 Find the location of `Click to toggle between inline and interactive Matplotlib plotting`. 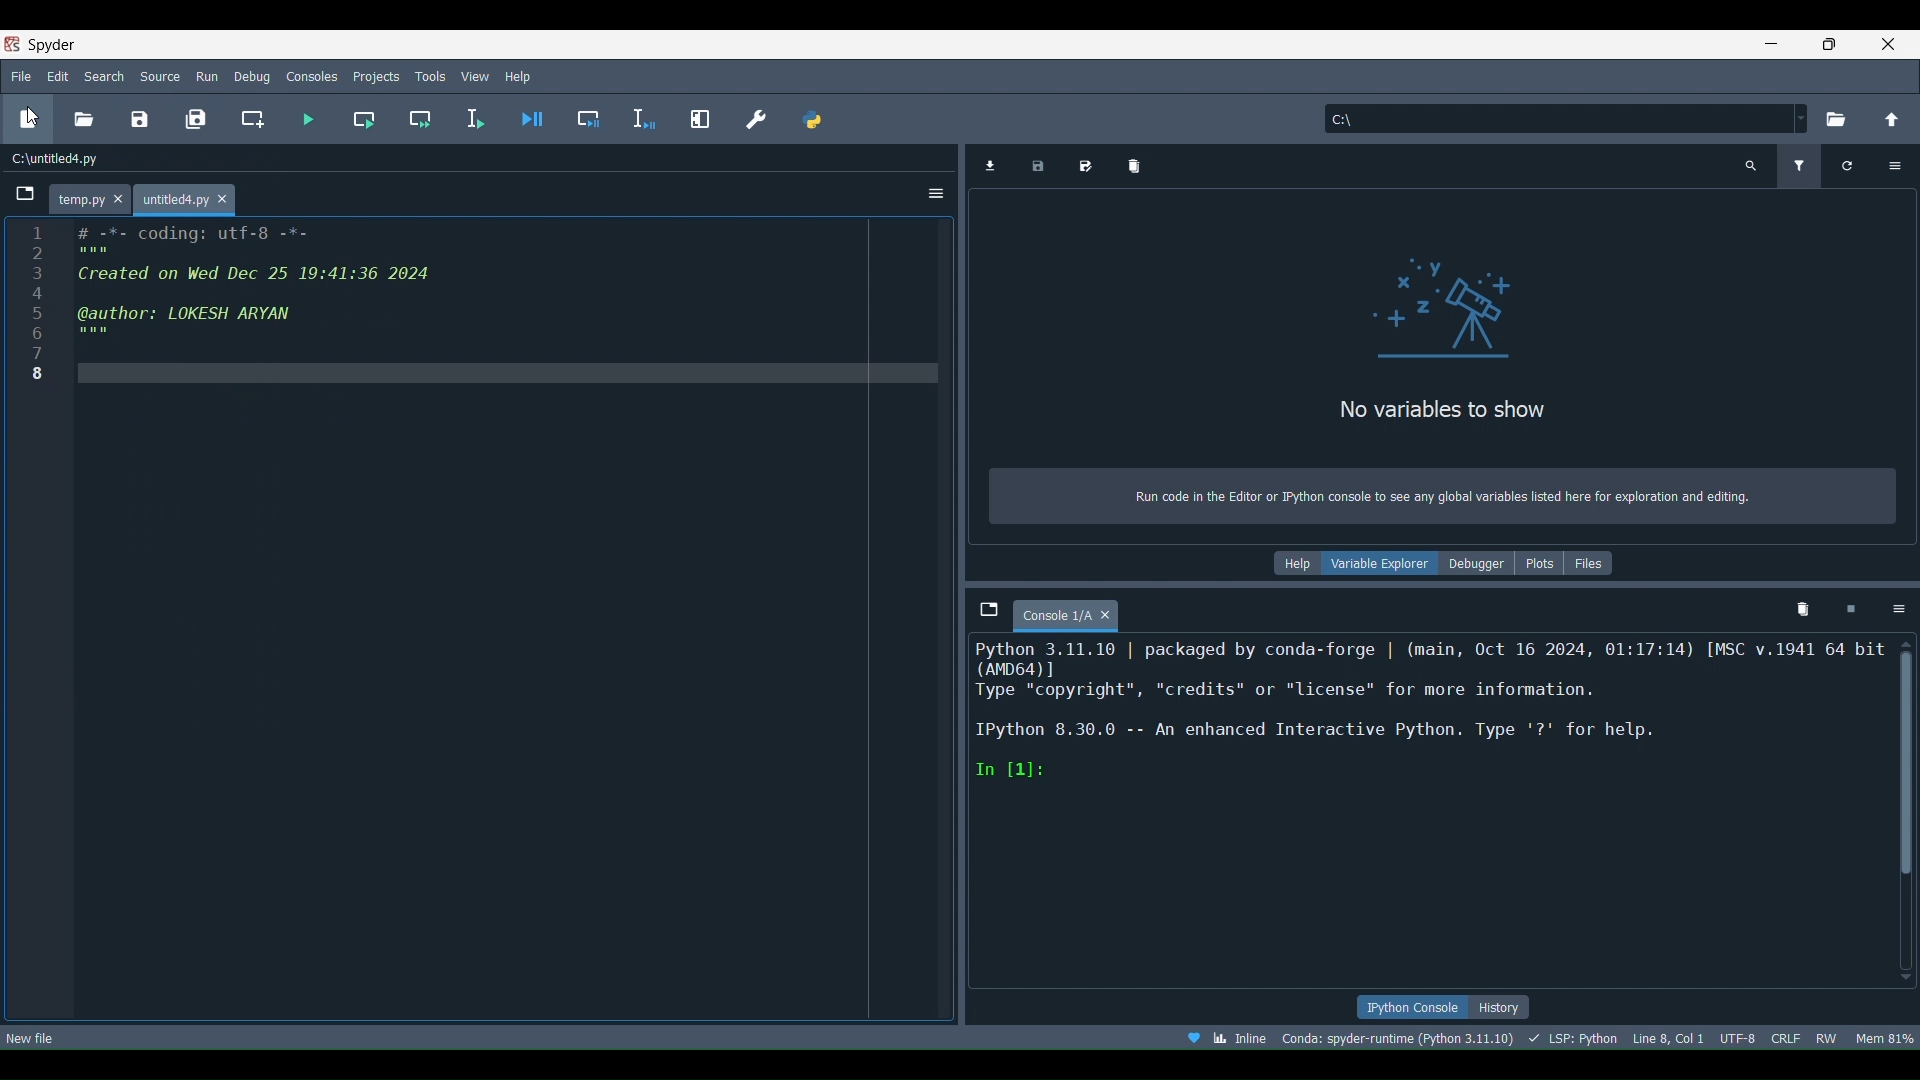

Click to toggle between inline and interactive Matplotlib plotting is located at coordinates (1243, 1034).